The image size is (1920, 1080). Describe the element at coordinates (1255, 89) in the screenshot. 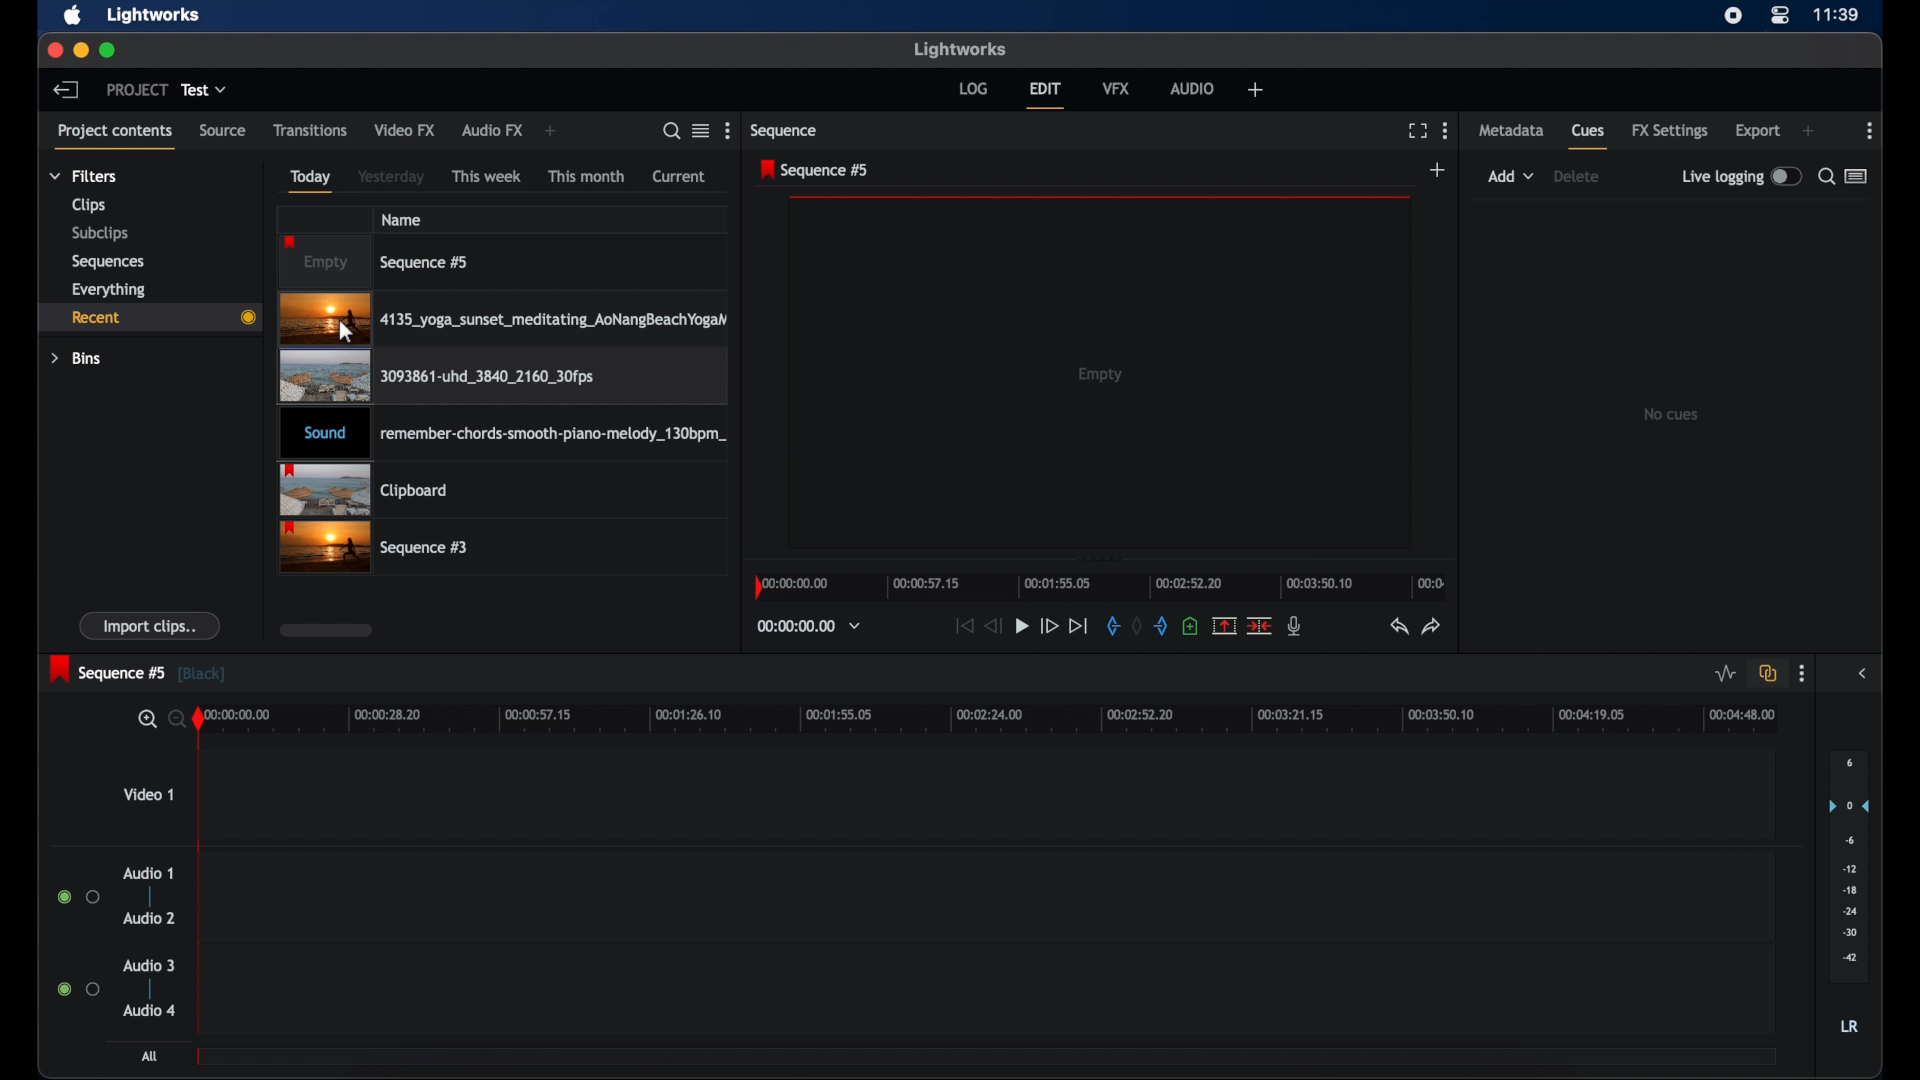

I see `add` at that location.